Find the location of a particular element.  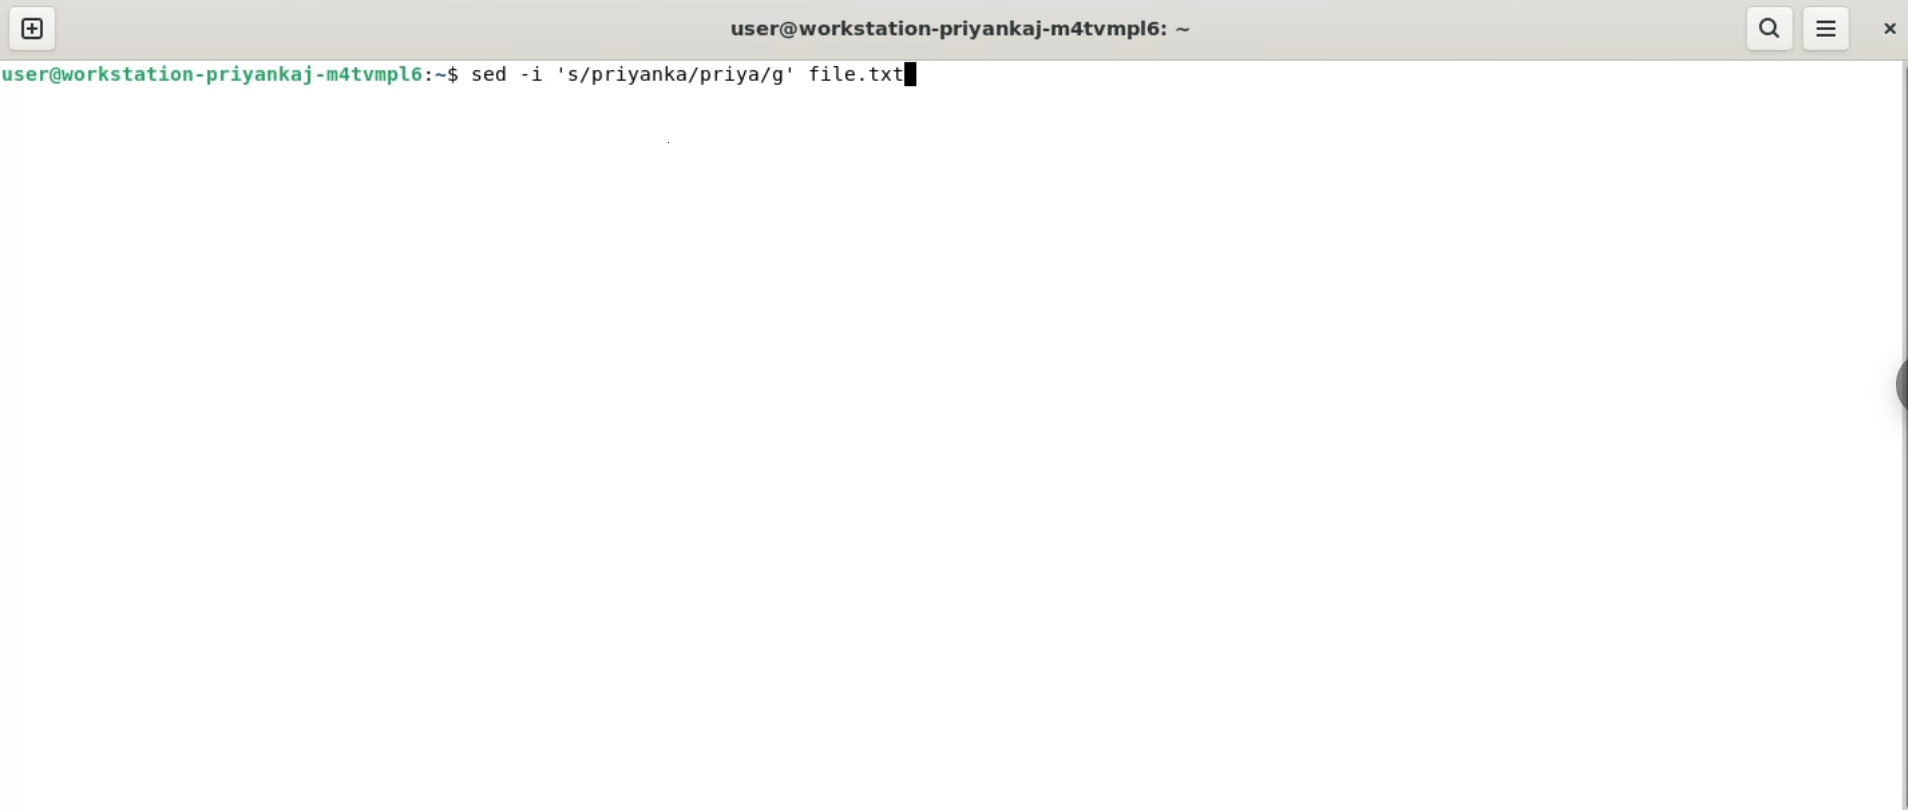

user@workstation-priyankaj-matvmpl6:~$  is located at coordinates (234, 72).